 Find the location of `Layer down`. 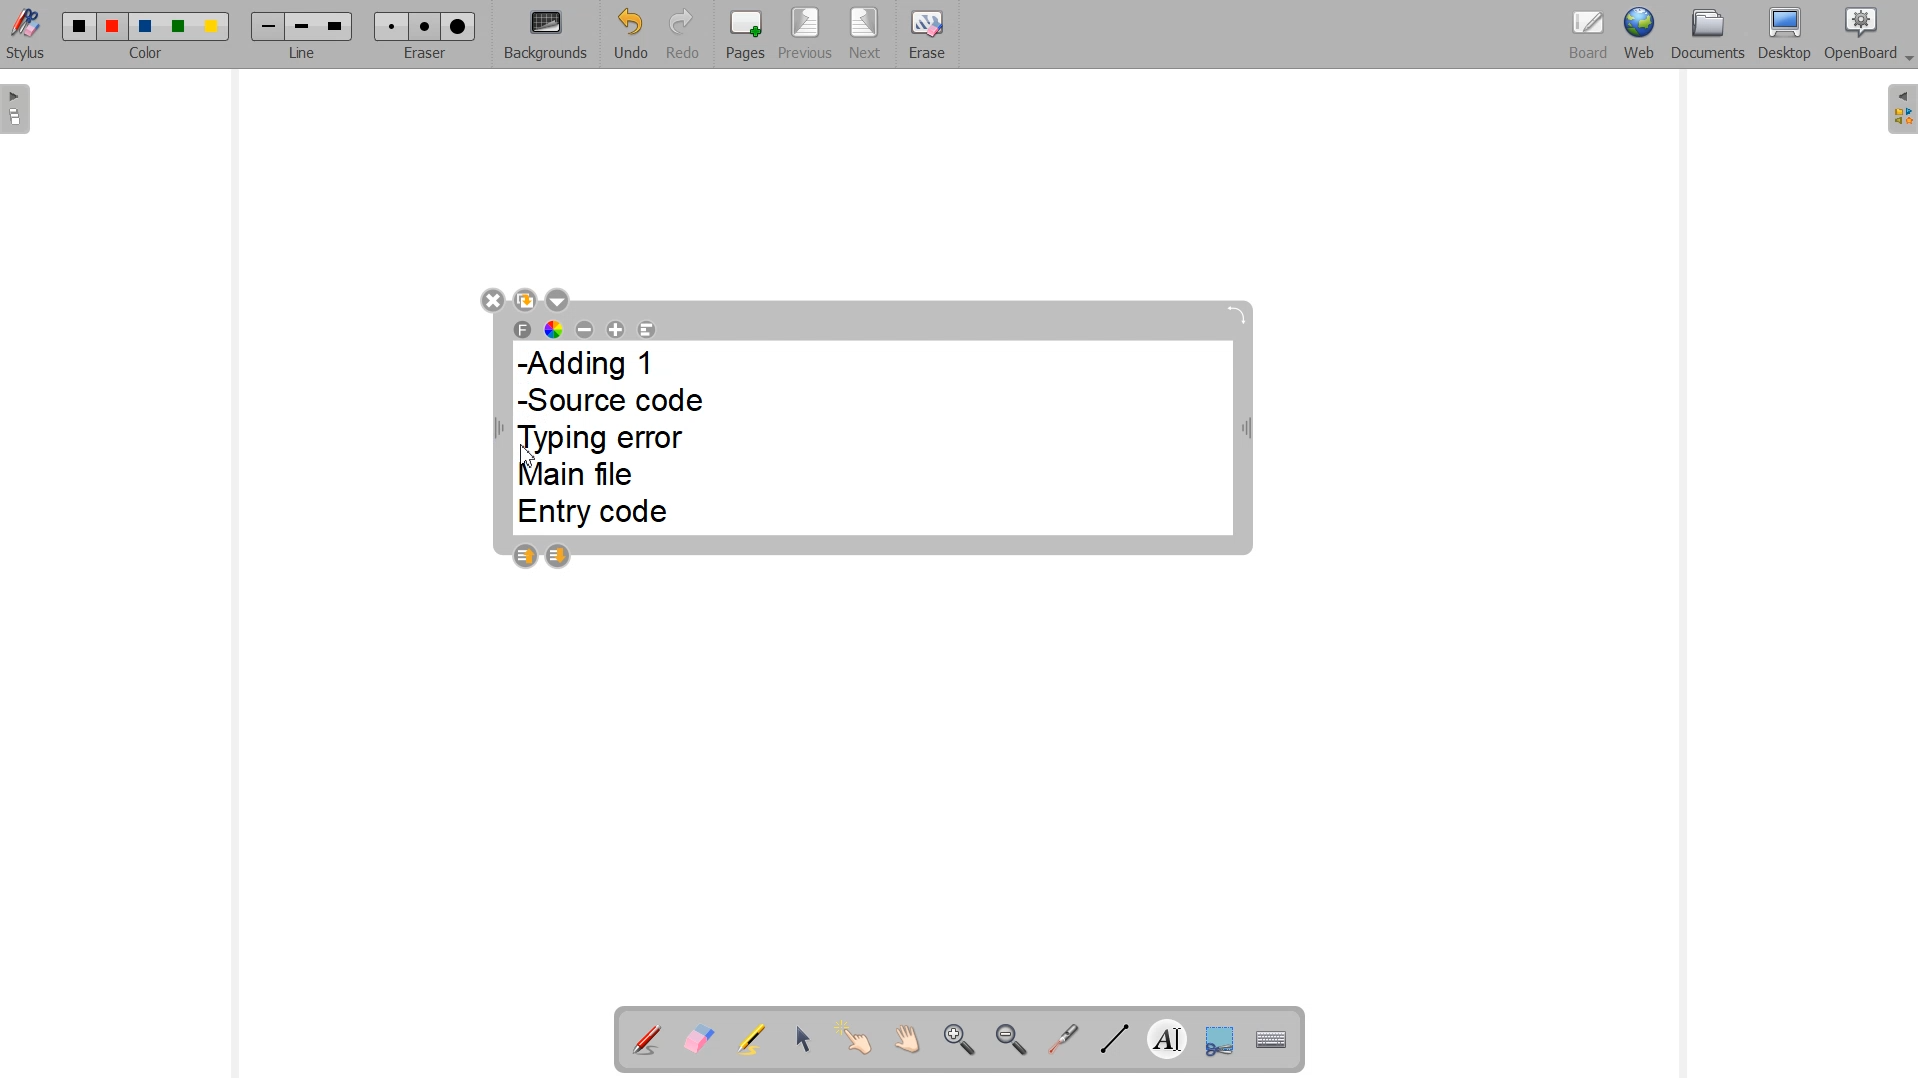

Layer down is located at coordinates (558, 556).